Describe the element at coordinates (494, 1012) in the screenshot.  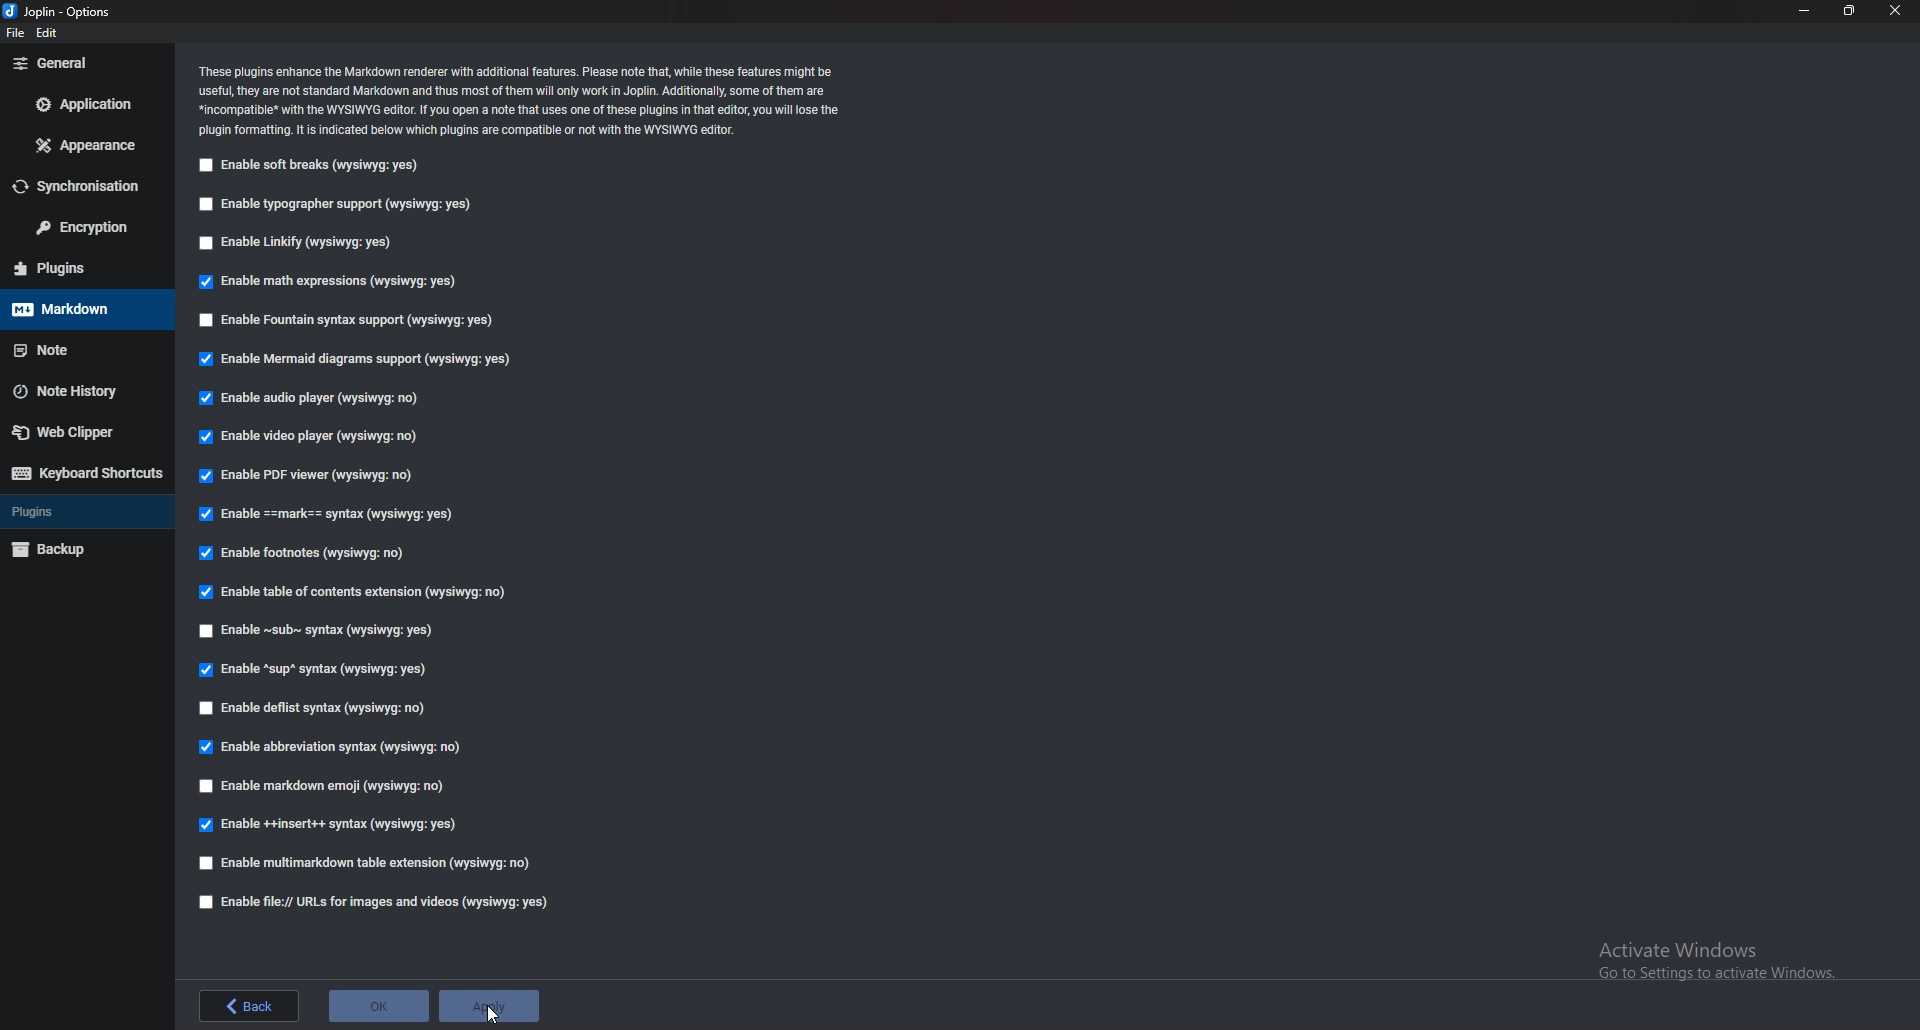
I see `cursor` at that location.